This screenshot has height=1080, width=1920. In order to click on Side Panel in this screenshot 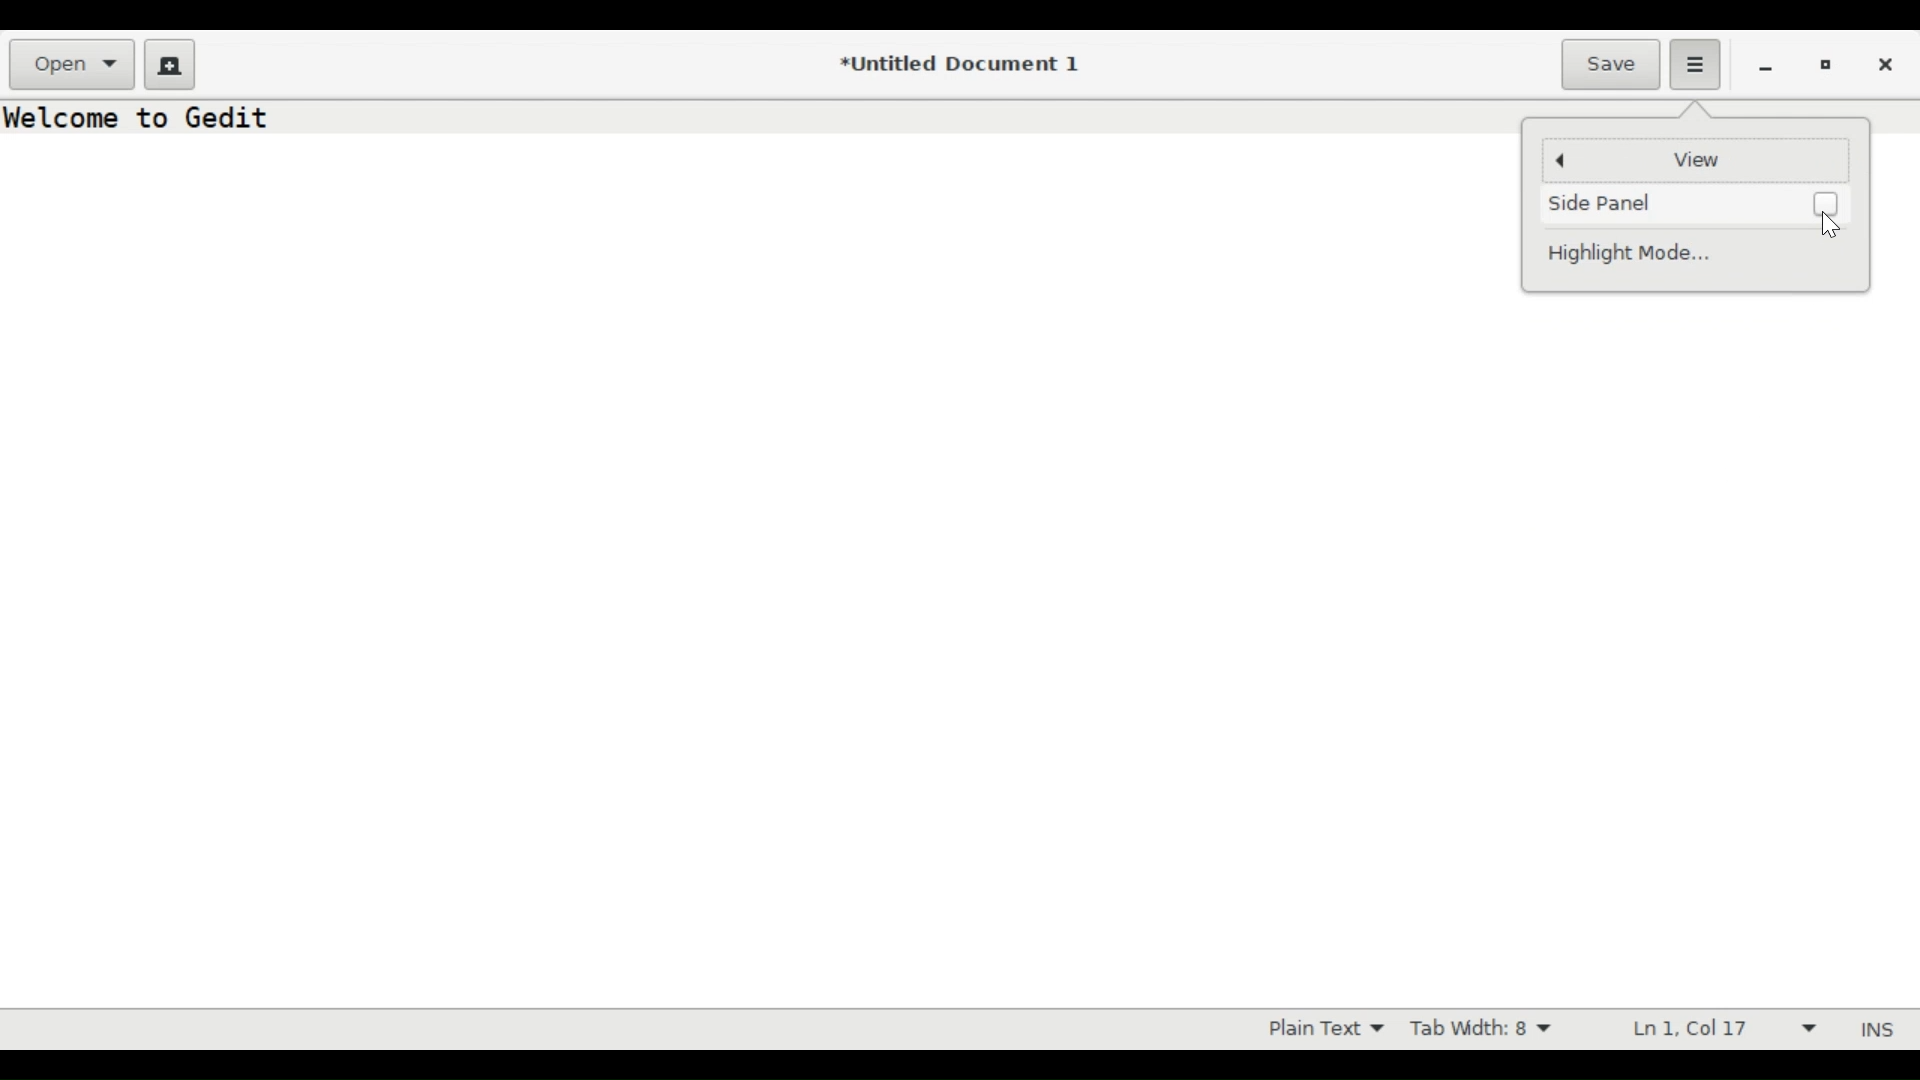, I will do `click(1611, 201)`.